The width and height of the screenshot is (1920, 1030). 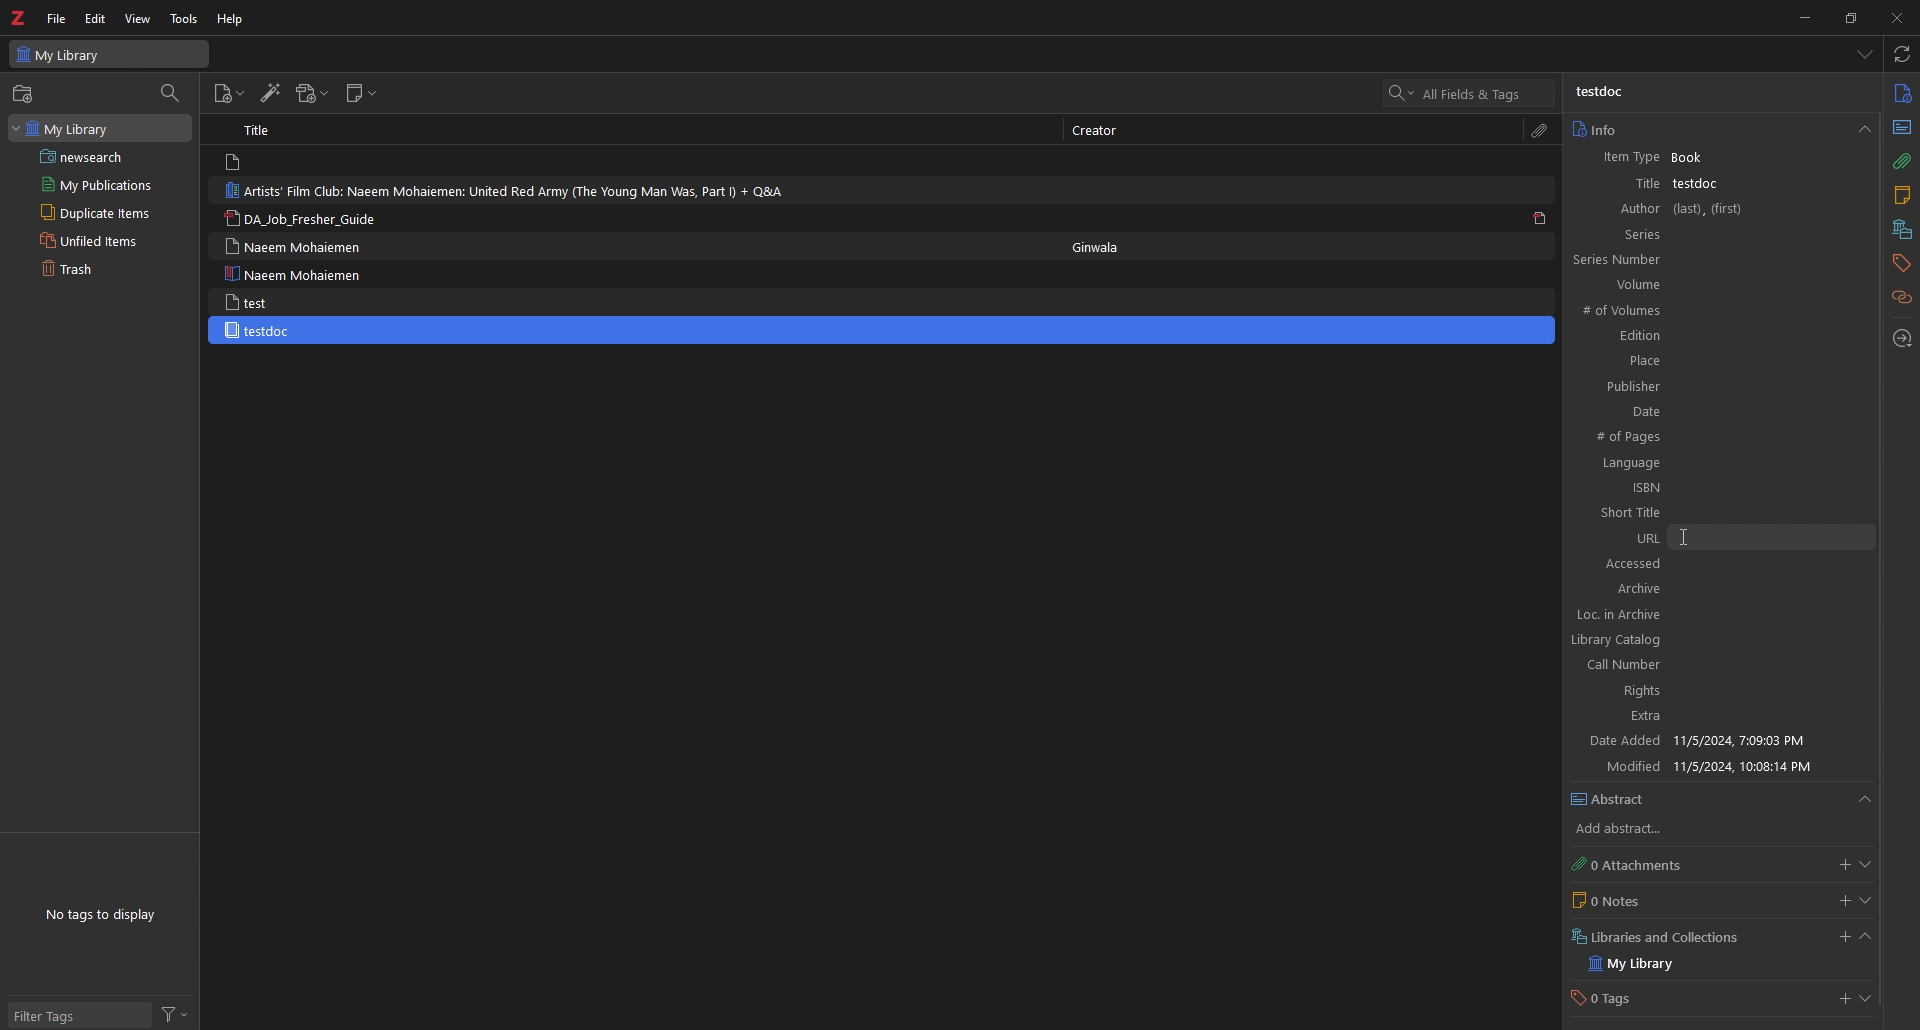 I want to click on minimize, so click(x=1803, y=17).